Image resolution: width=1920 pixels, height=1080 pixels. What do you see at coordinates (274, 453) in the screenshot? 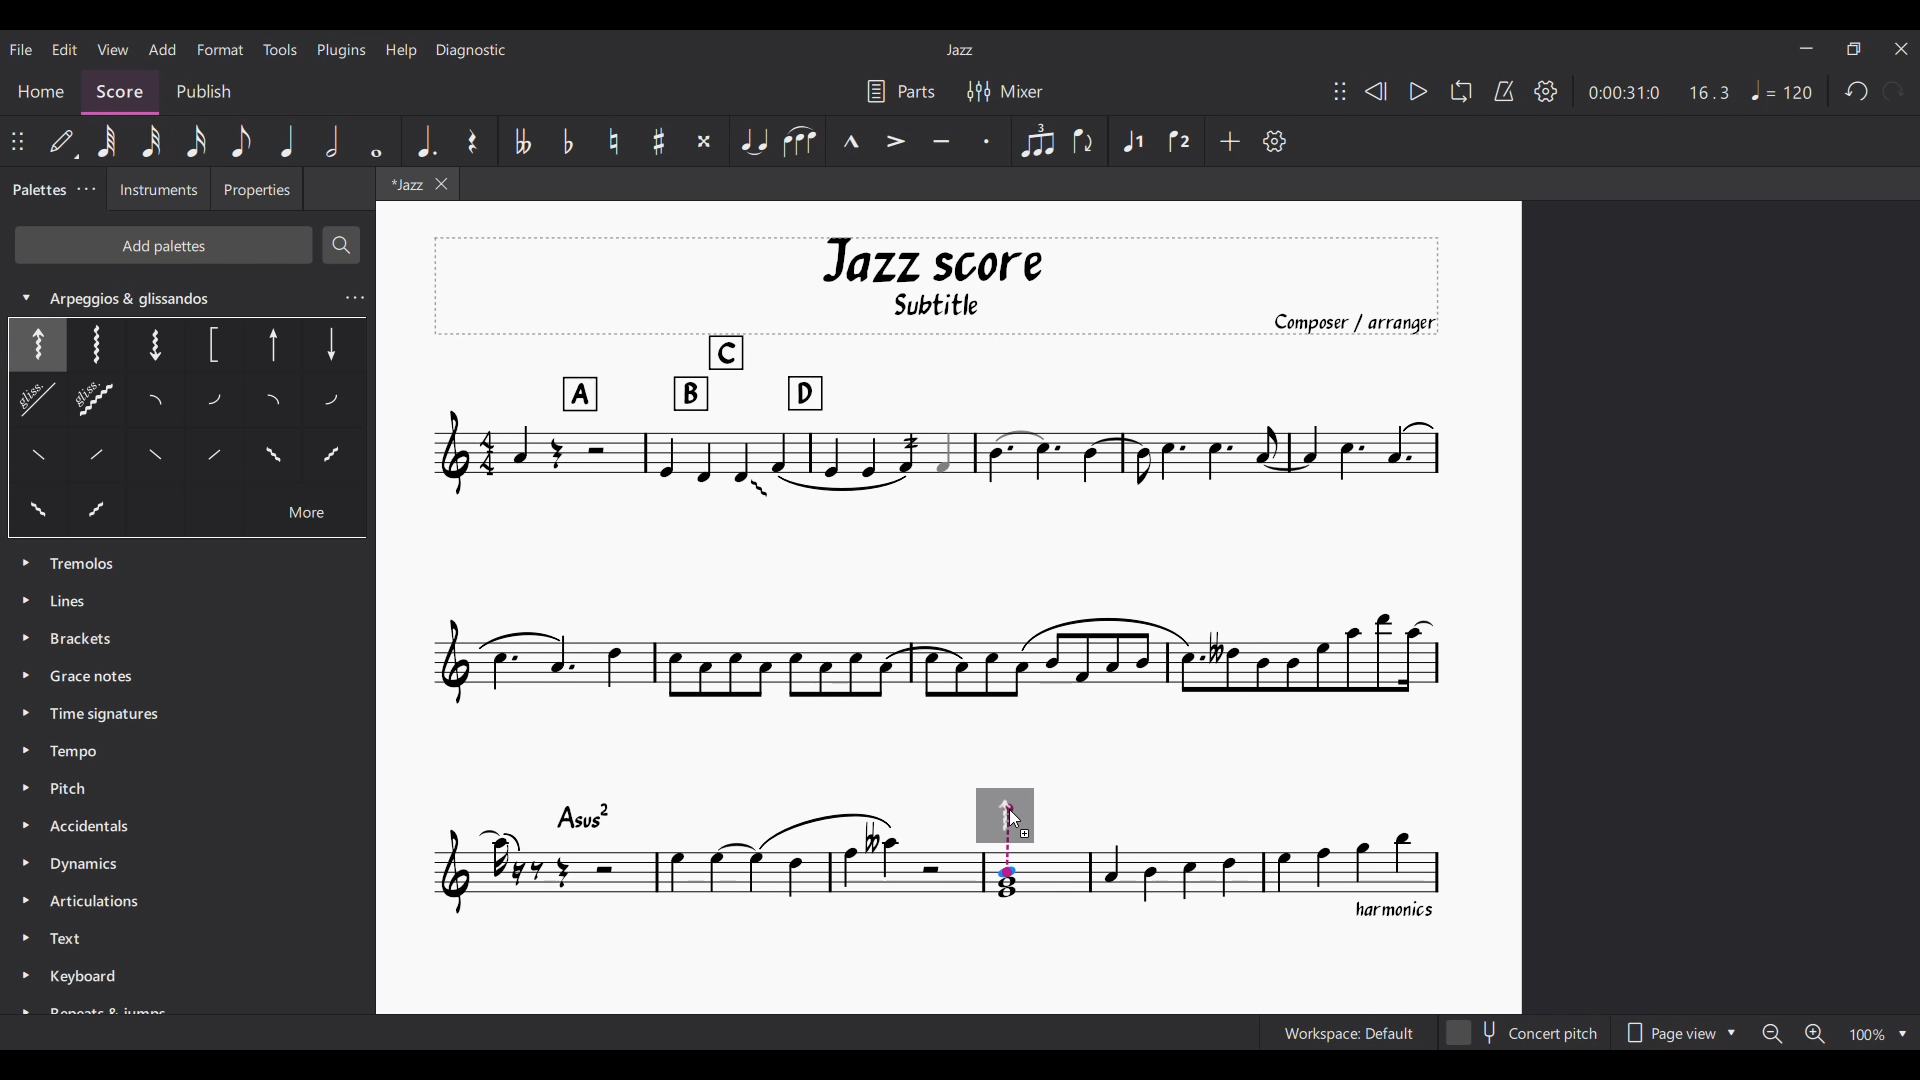
I see `` at bounding box center [274, 453].